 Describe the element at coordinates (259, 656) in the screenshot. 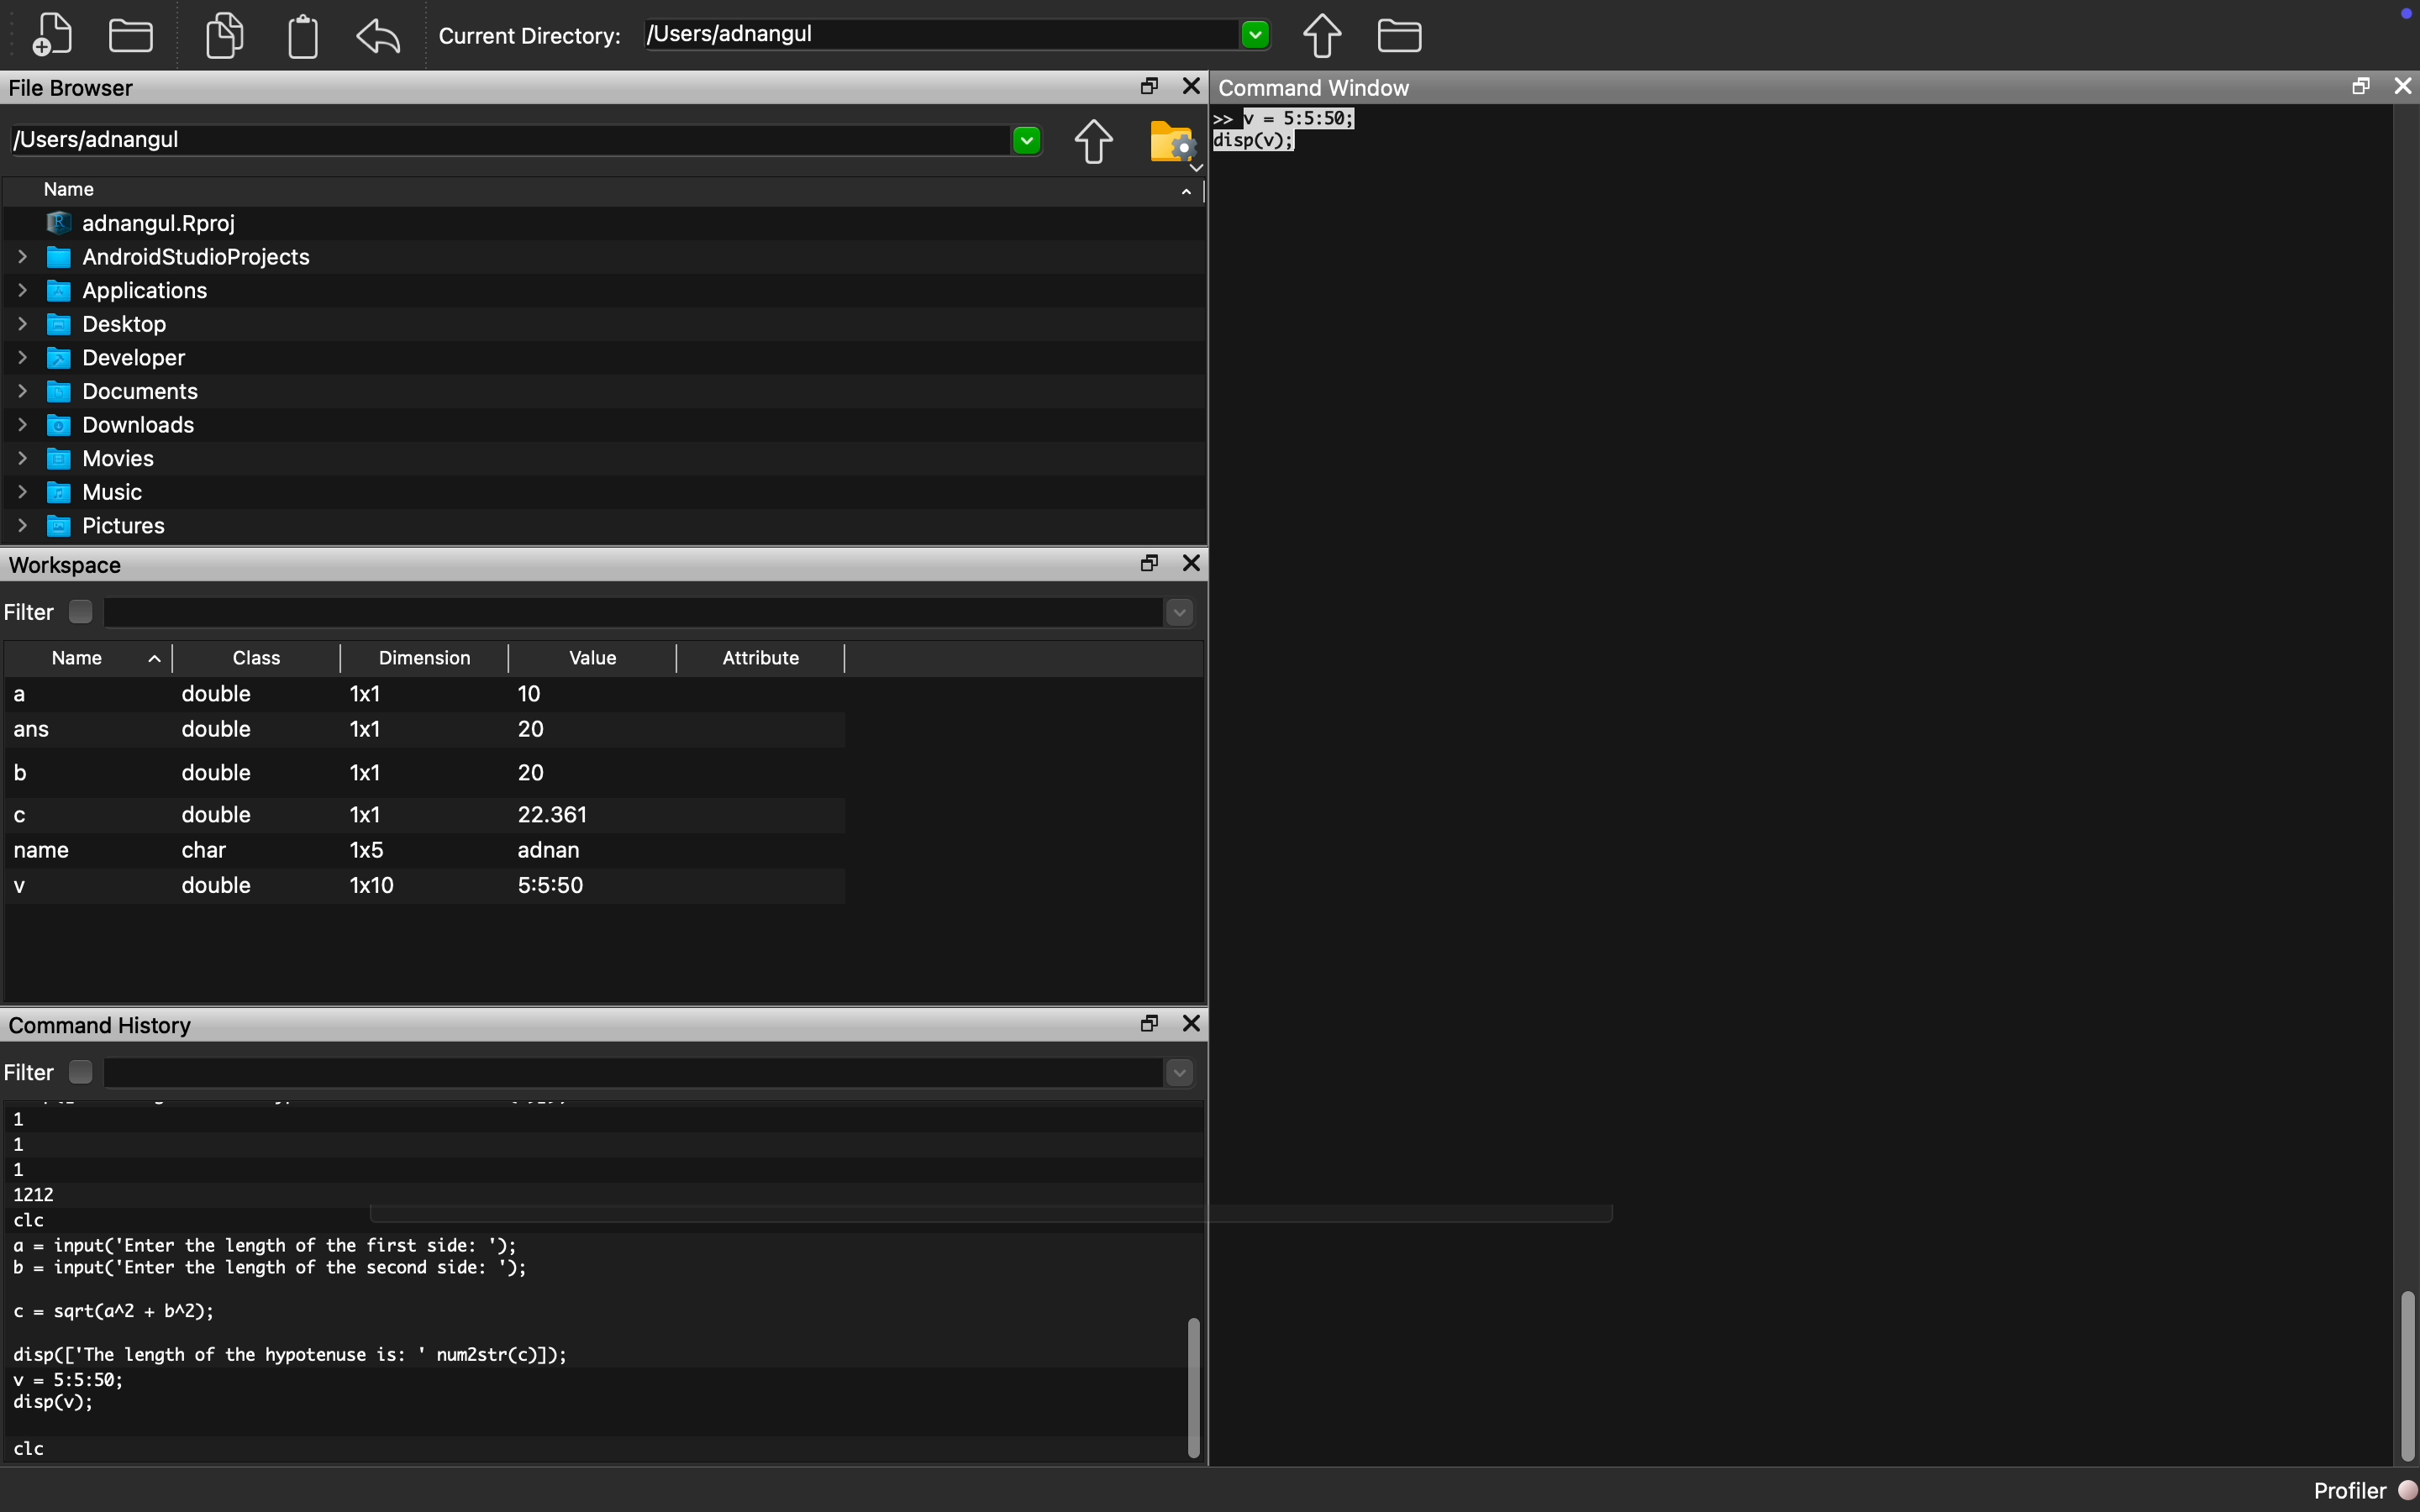

I see `Class` at that location.